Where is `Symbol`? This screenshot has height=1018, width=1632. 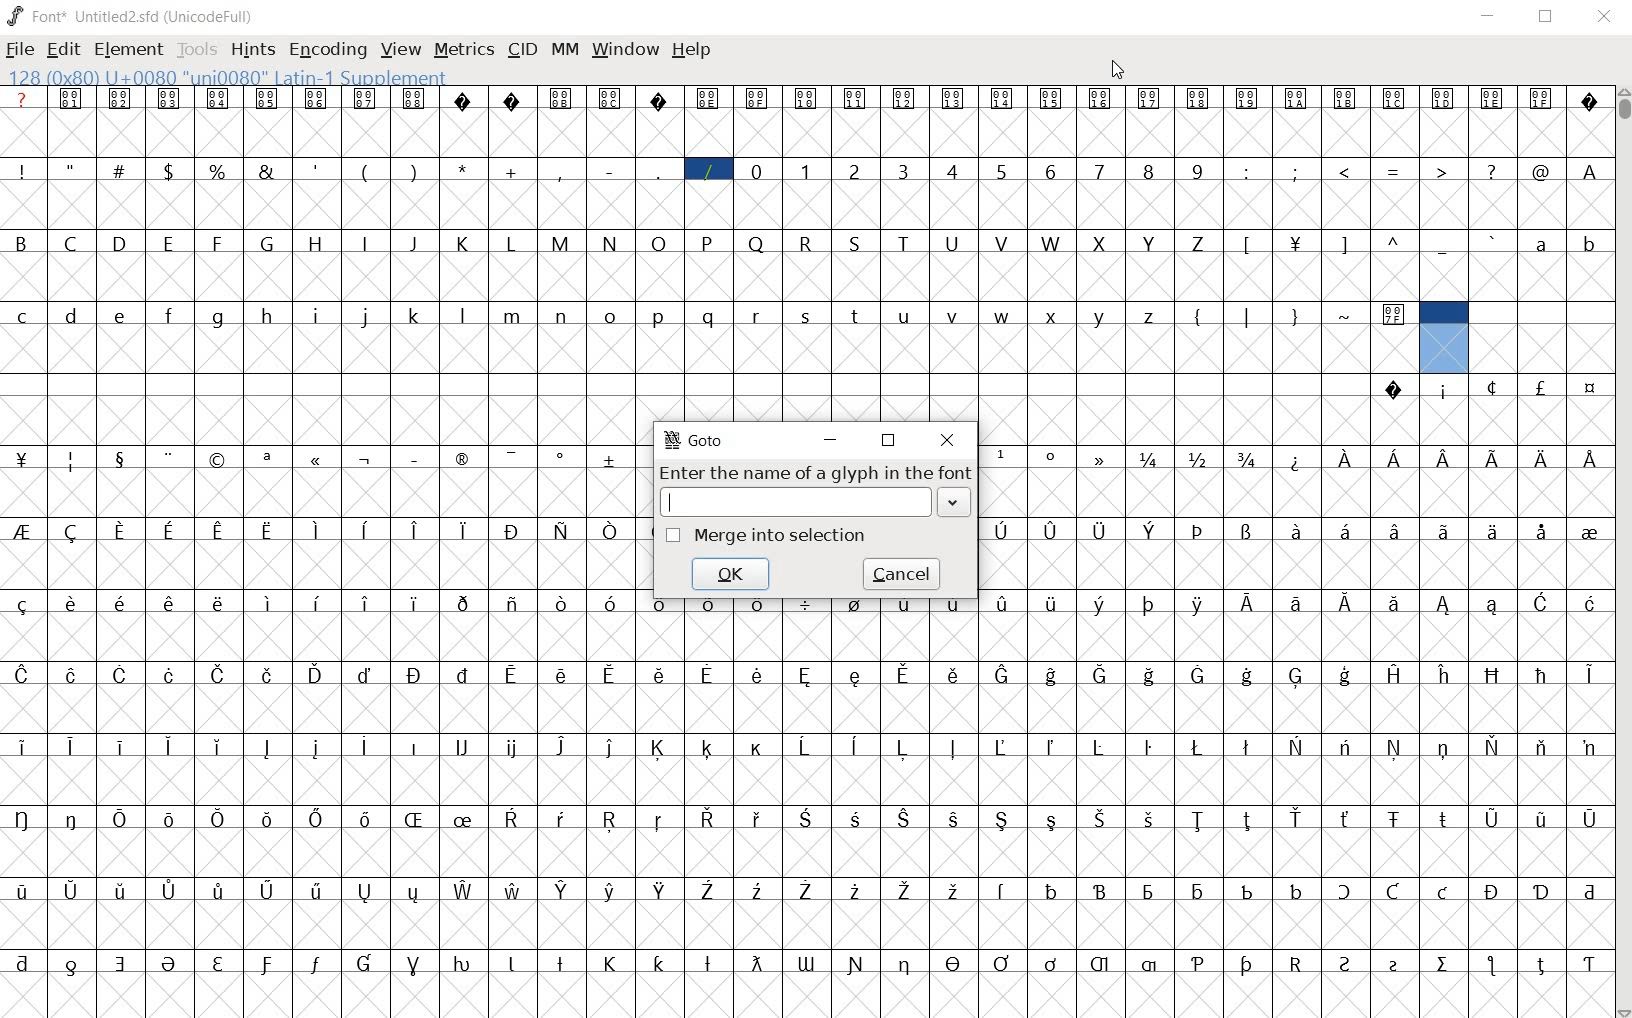
Symbol is located at coordinates (612, 603).